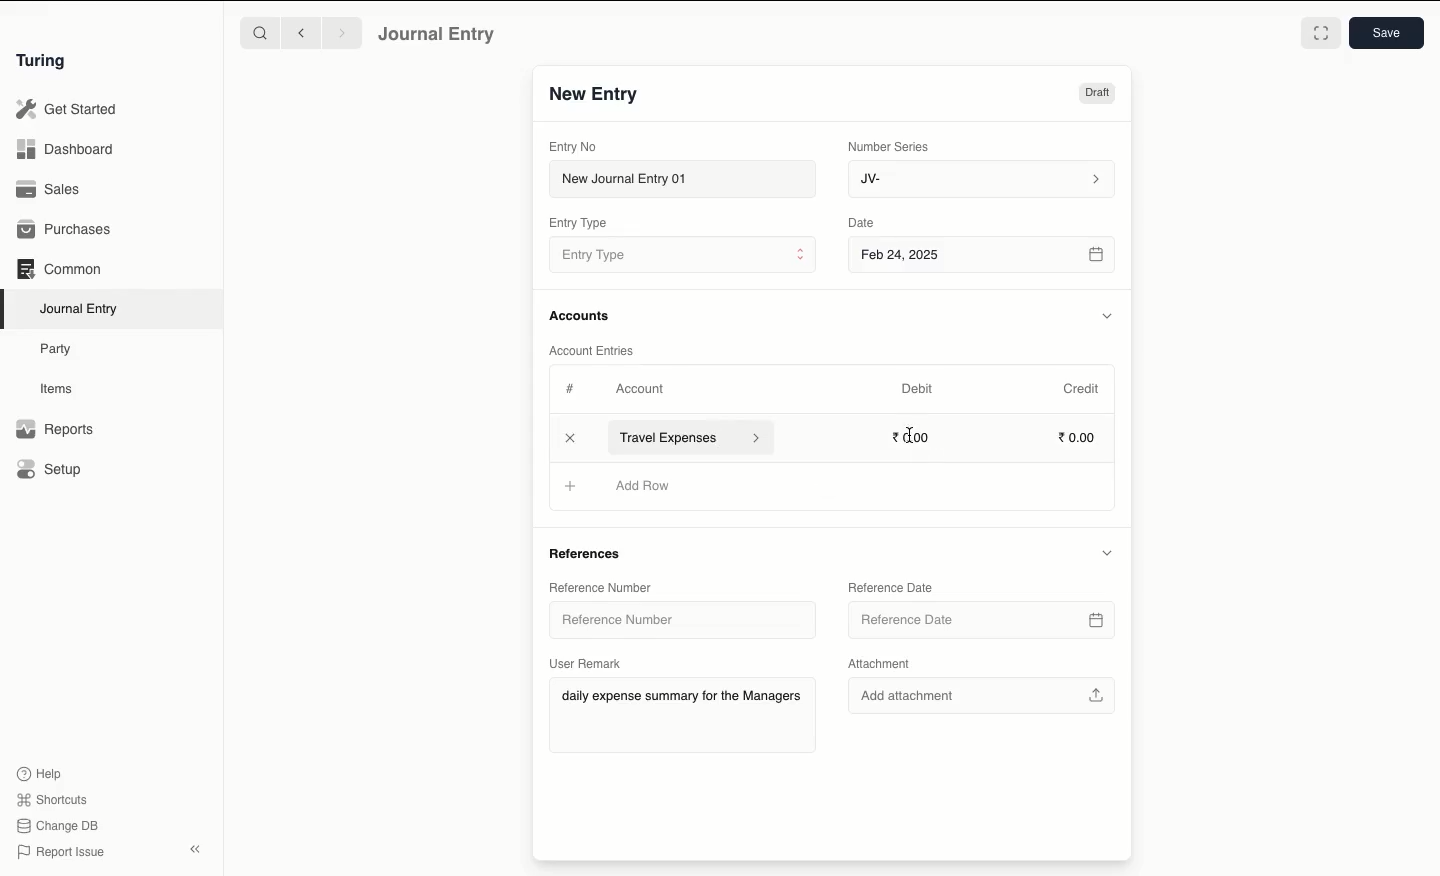 The height and width of the screenshot is (876, 1440). Describe the element at coordinates (692, 439) in the screenshot. I see `Travel Expenses` at that location.